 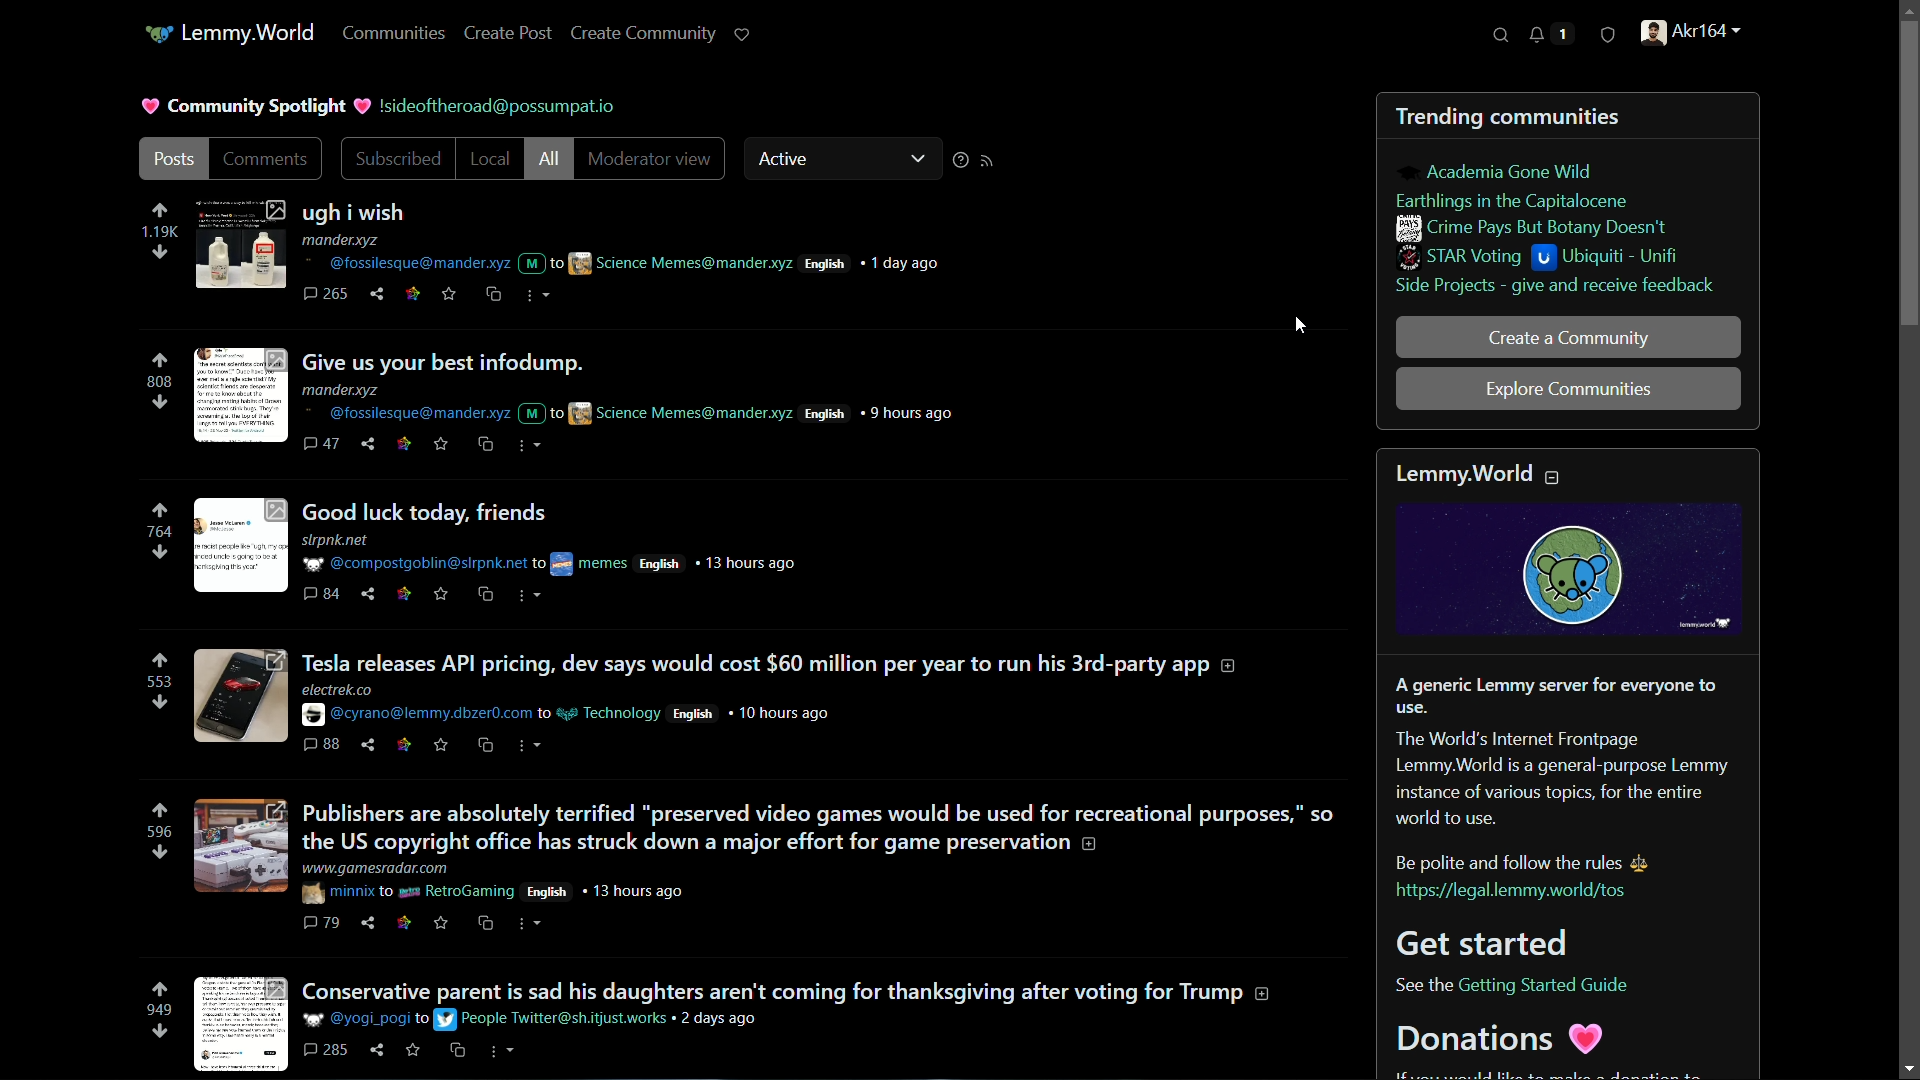 What do you see at coordinates (322, 595) in the screenshot?
I see `84 comments` at bounding box center [322, 595].